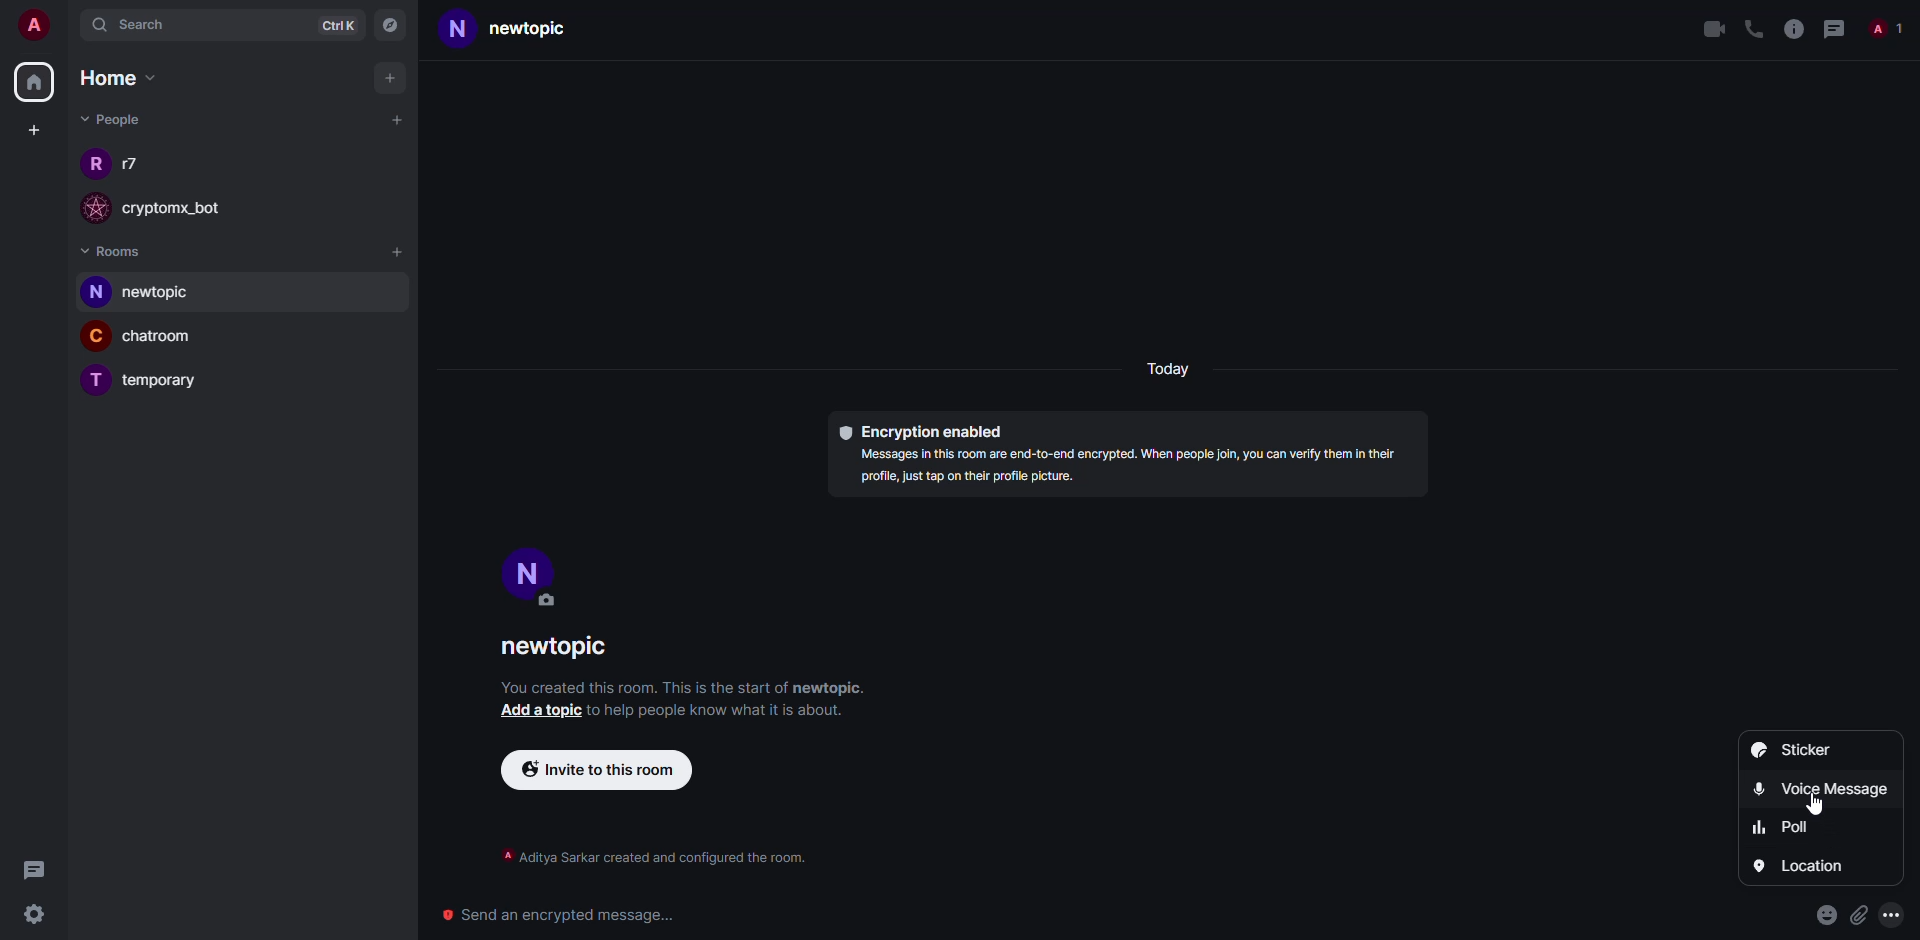  I want to click on create space, so click(33, 132).